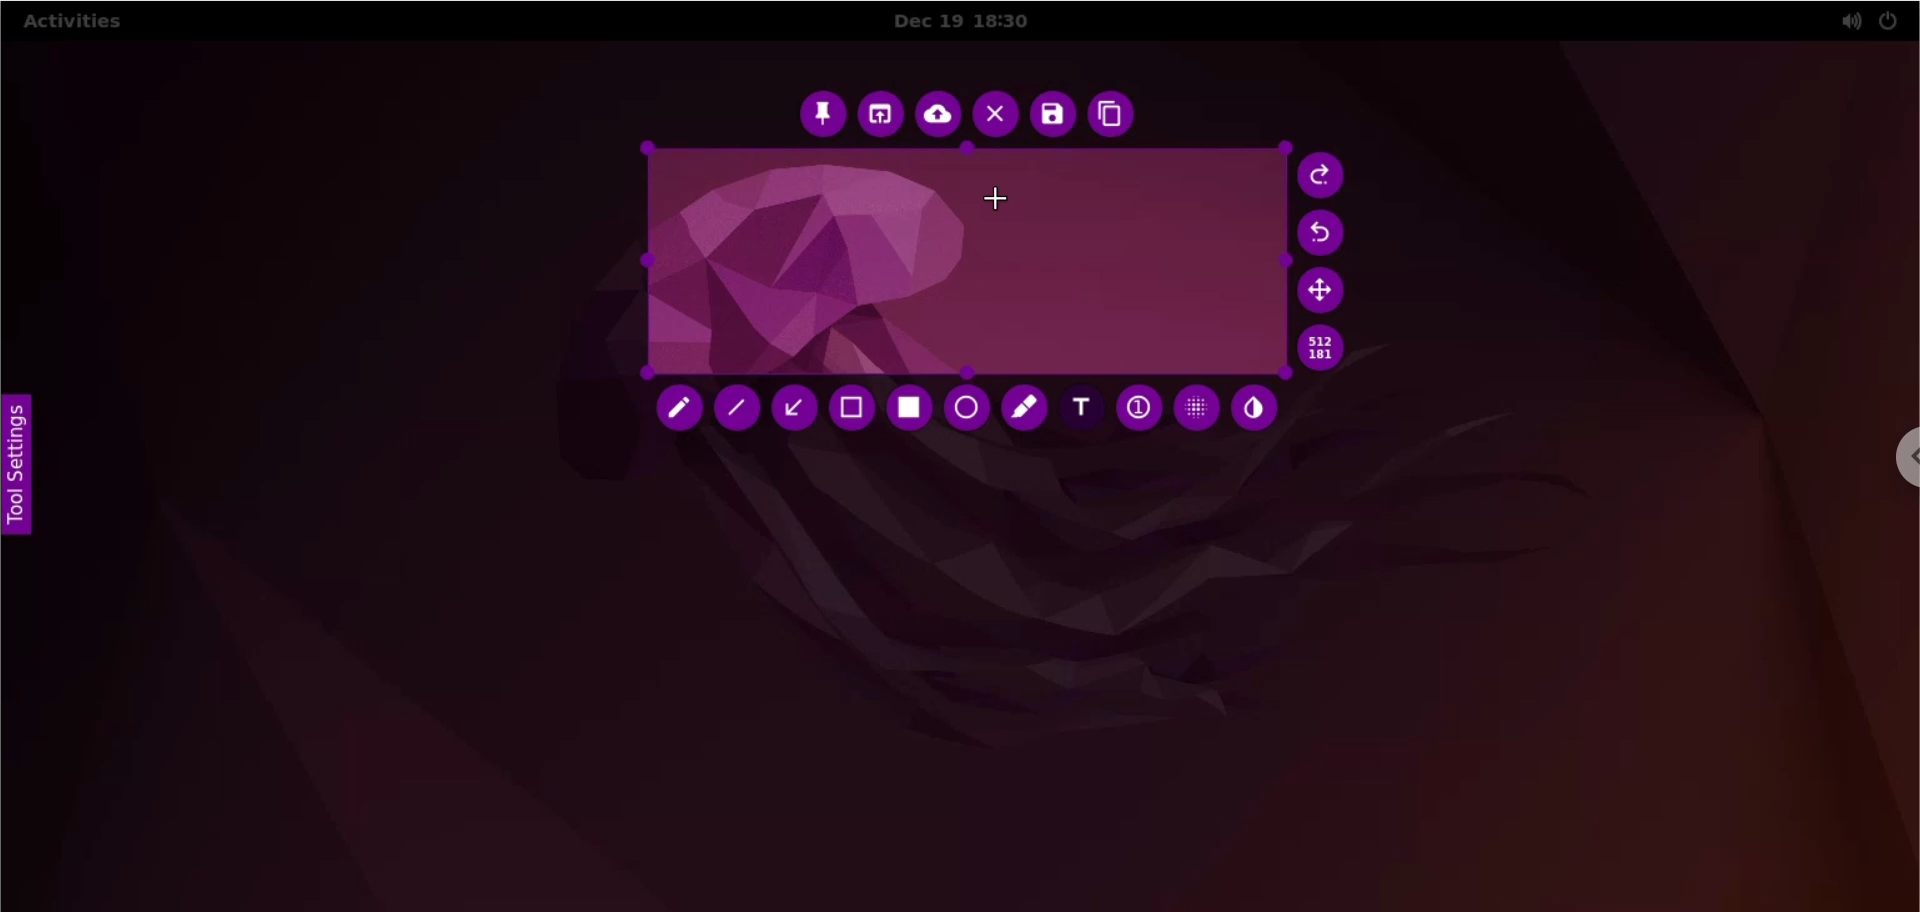 This screenshot has width=1920, height=912. What do you see at coordinates (1328, 232) in the screenshot?
I see `undo` at bounding box center [1328, 232].